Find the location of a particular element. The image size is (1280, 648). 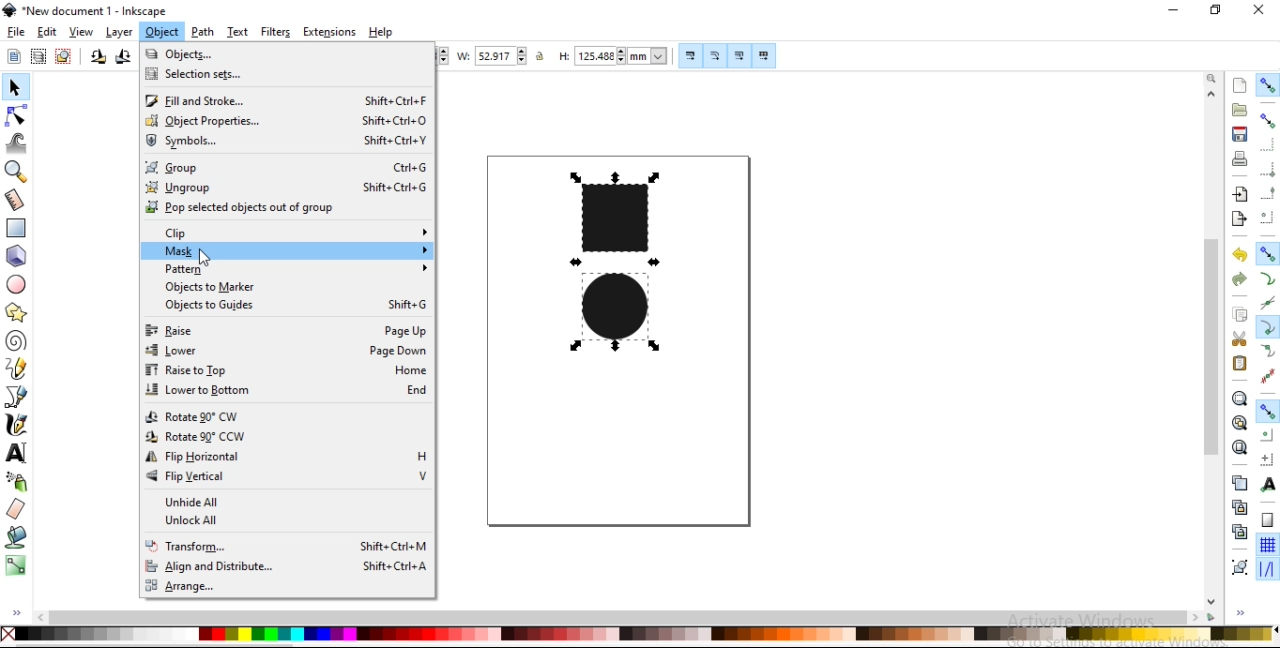

flip horizontal is located at coordinates (282, 460).